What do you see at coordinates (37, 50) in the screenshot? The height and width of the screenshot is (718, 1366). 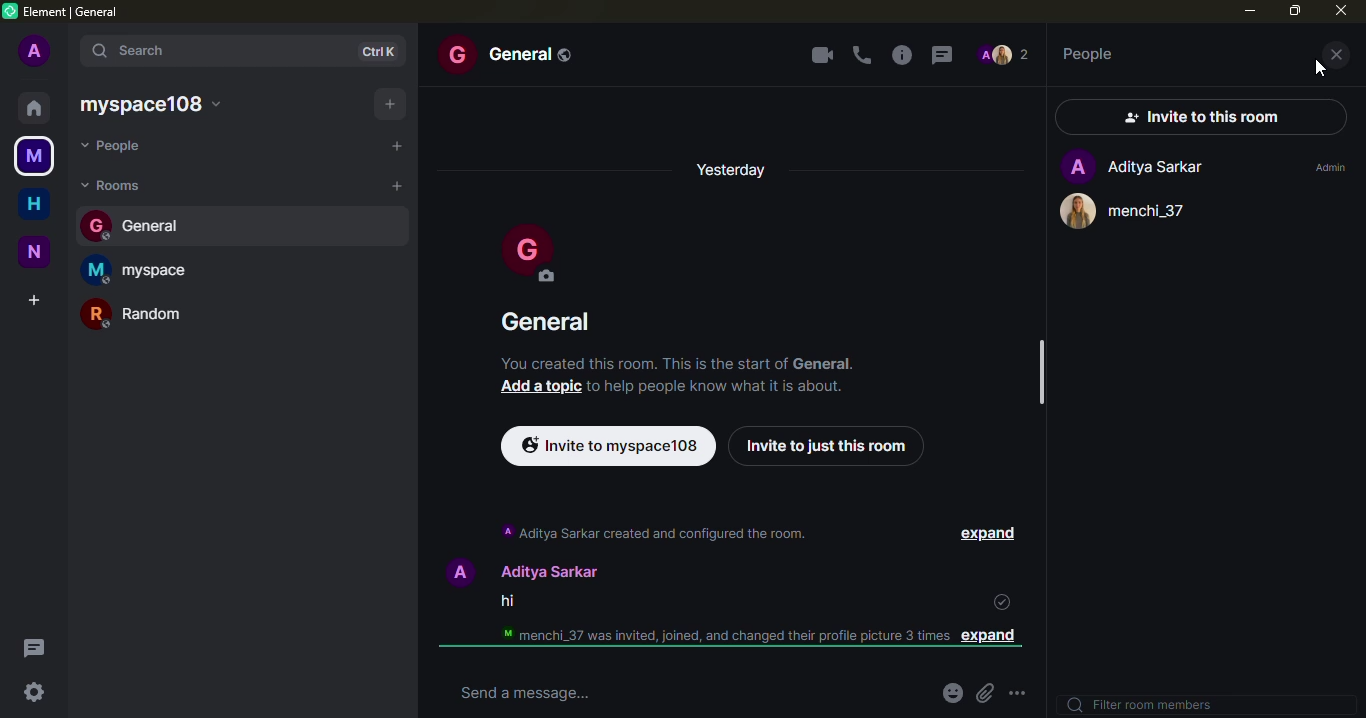 I see `account` at bounding box center [37, 50].